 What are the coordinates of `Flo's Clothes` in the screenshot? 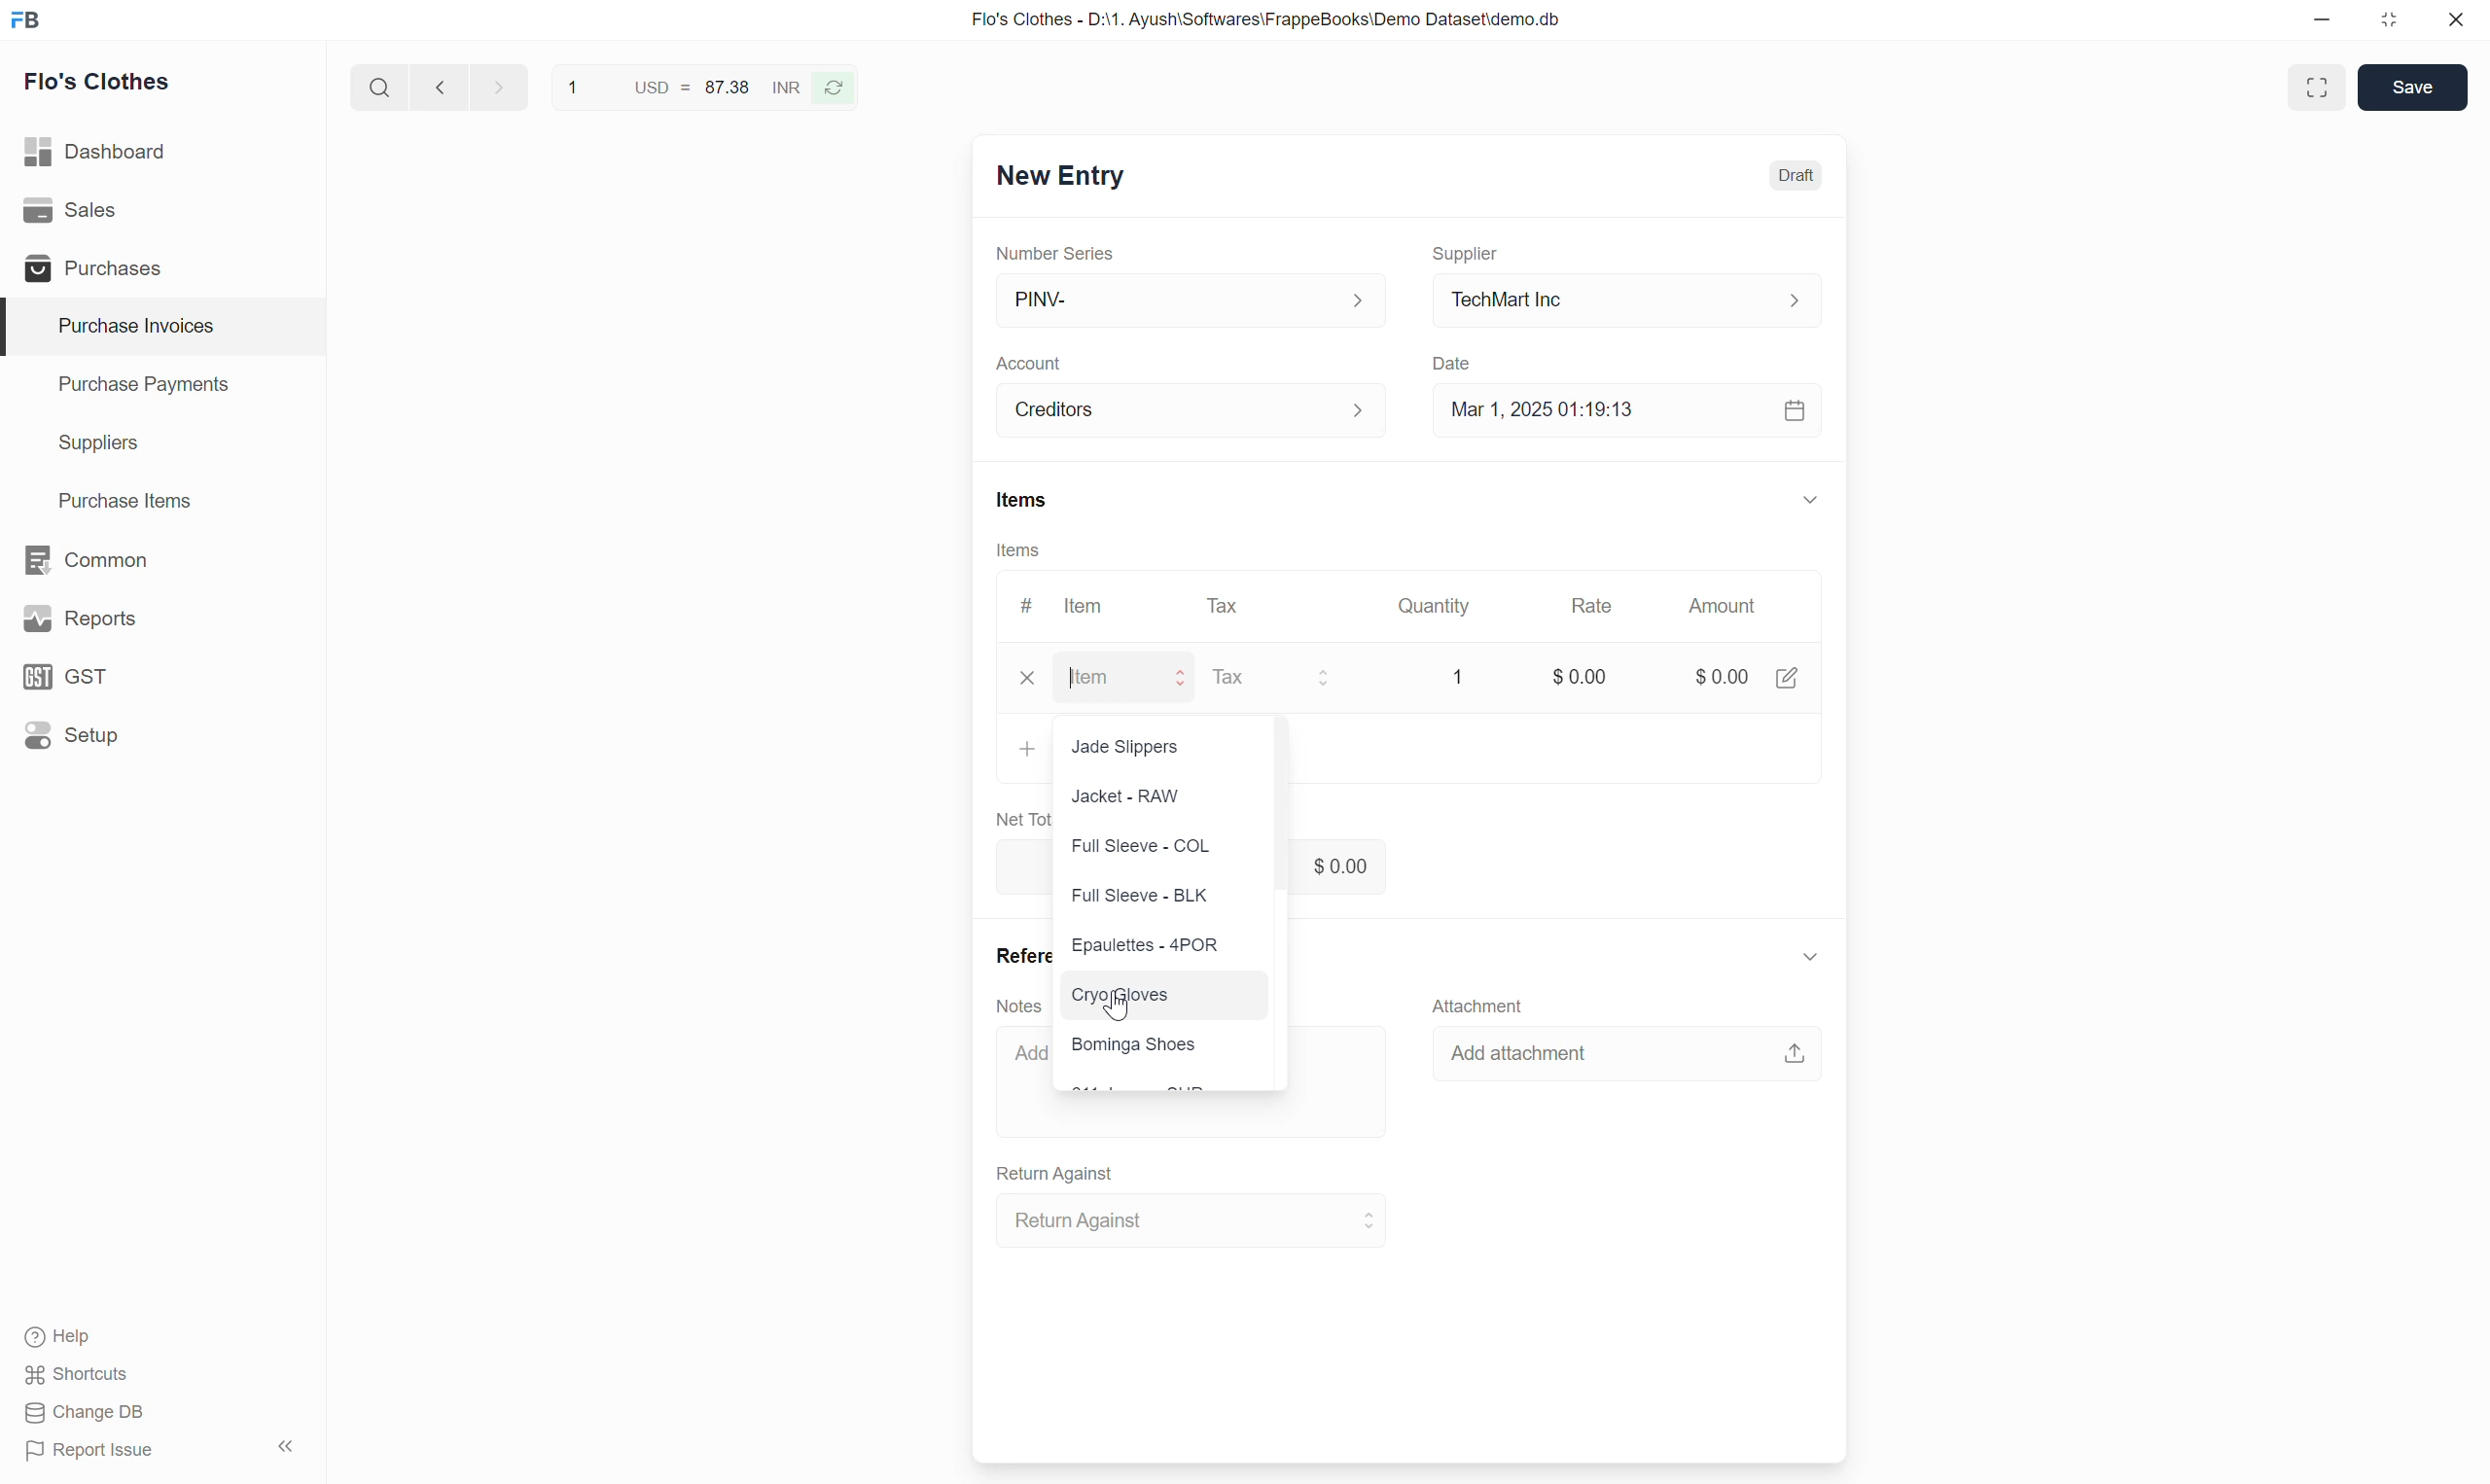 It's located at (101, 85).